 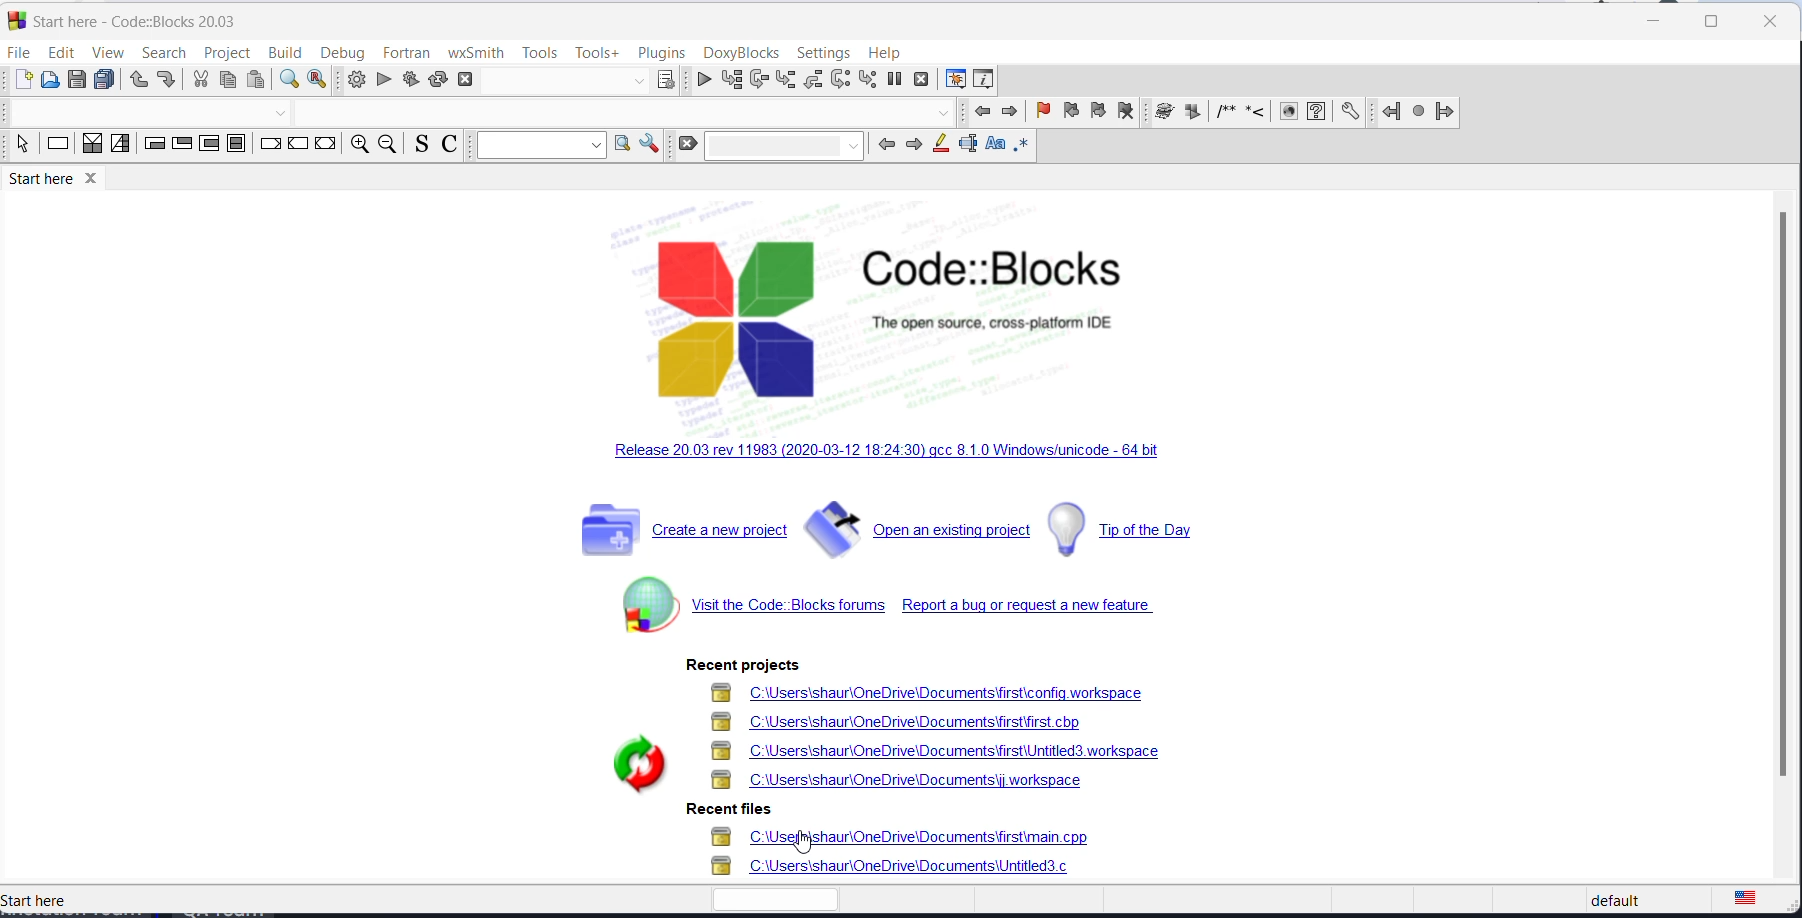 What do you see at coordinates (1389, 113) in the screenshot?
I see `jump previous` at bounding box center [1389, 113].